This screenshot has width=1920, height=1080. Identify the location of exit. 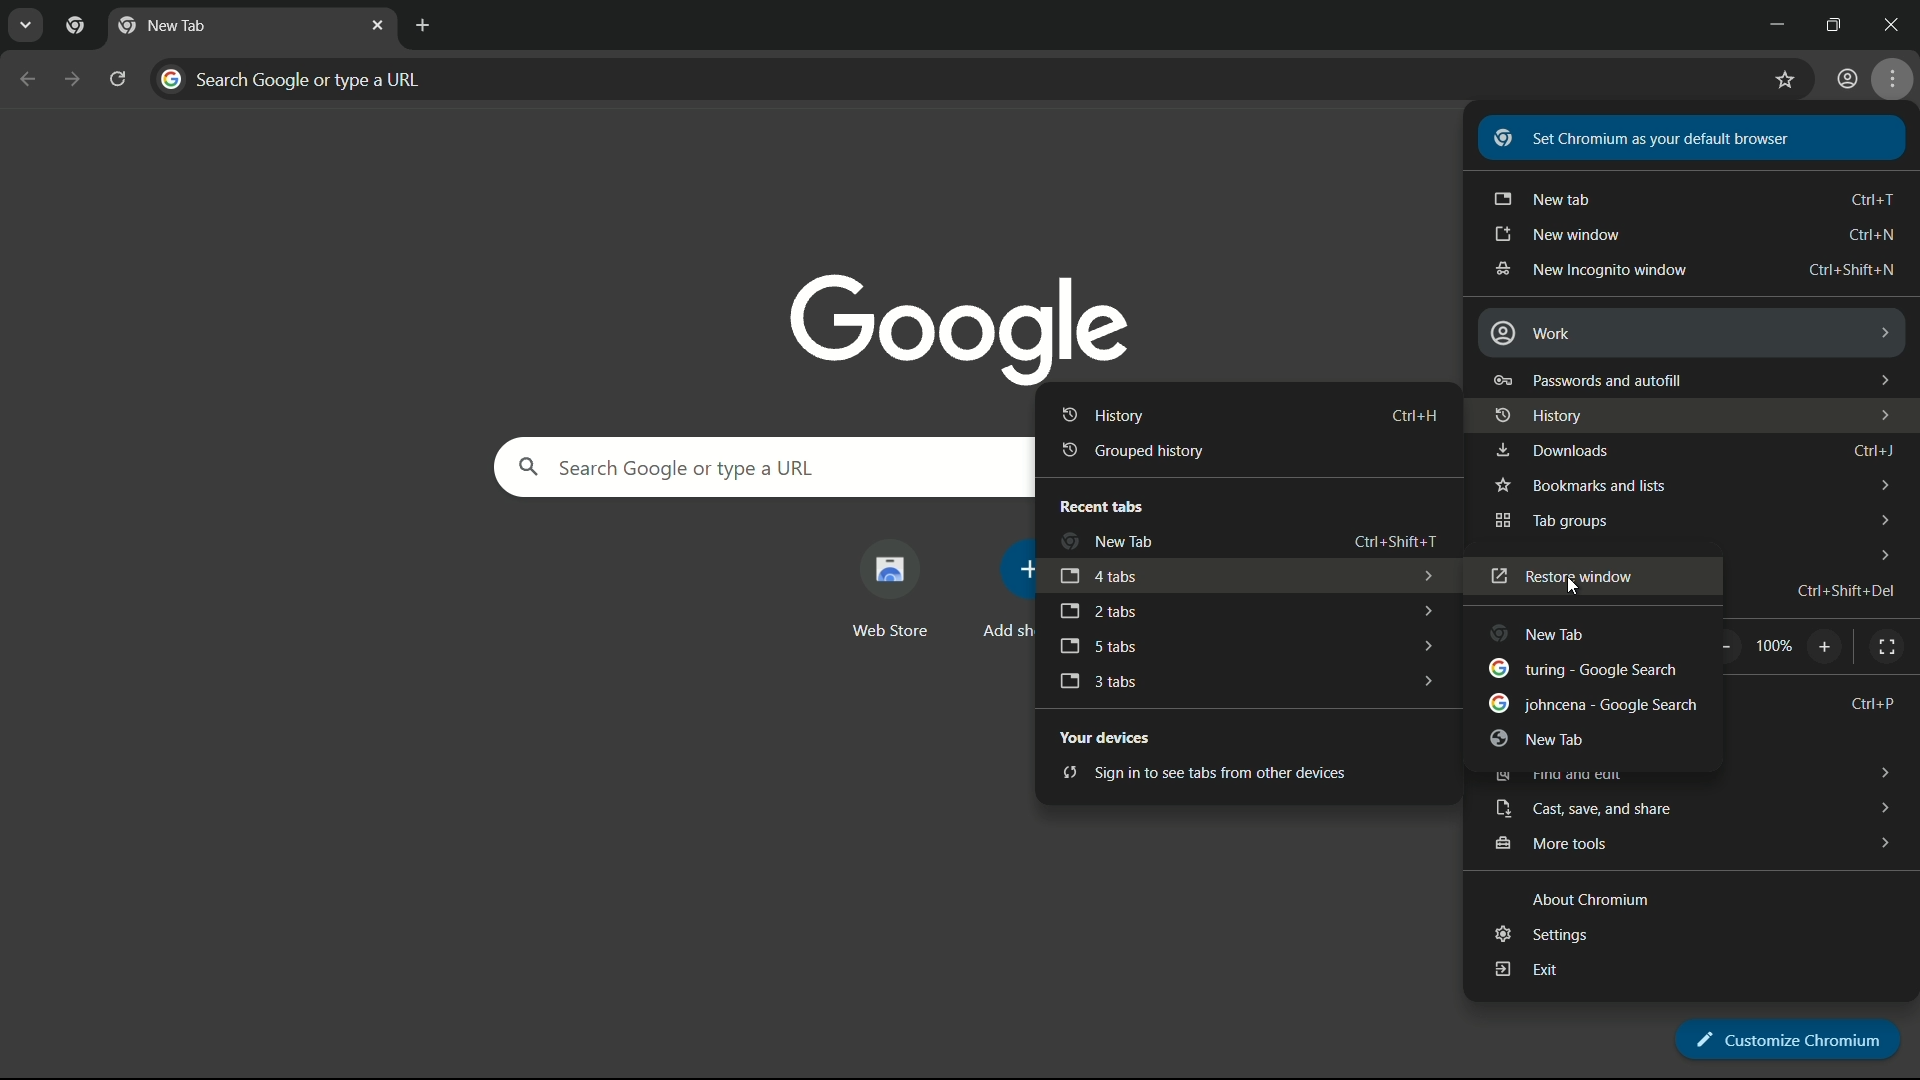
(1527, 970).